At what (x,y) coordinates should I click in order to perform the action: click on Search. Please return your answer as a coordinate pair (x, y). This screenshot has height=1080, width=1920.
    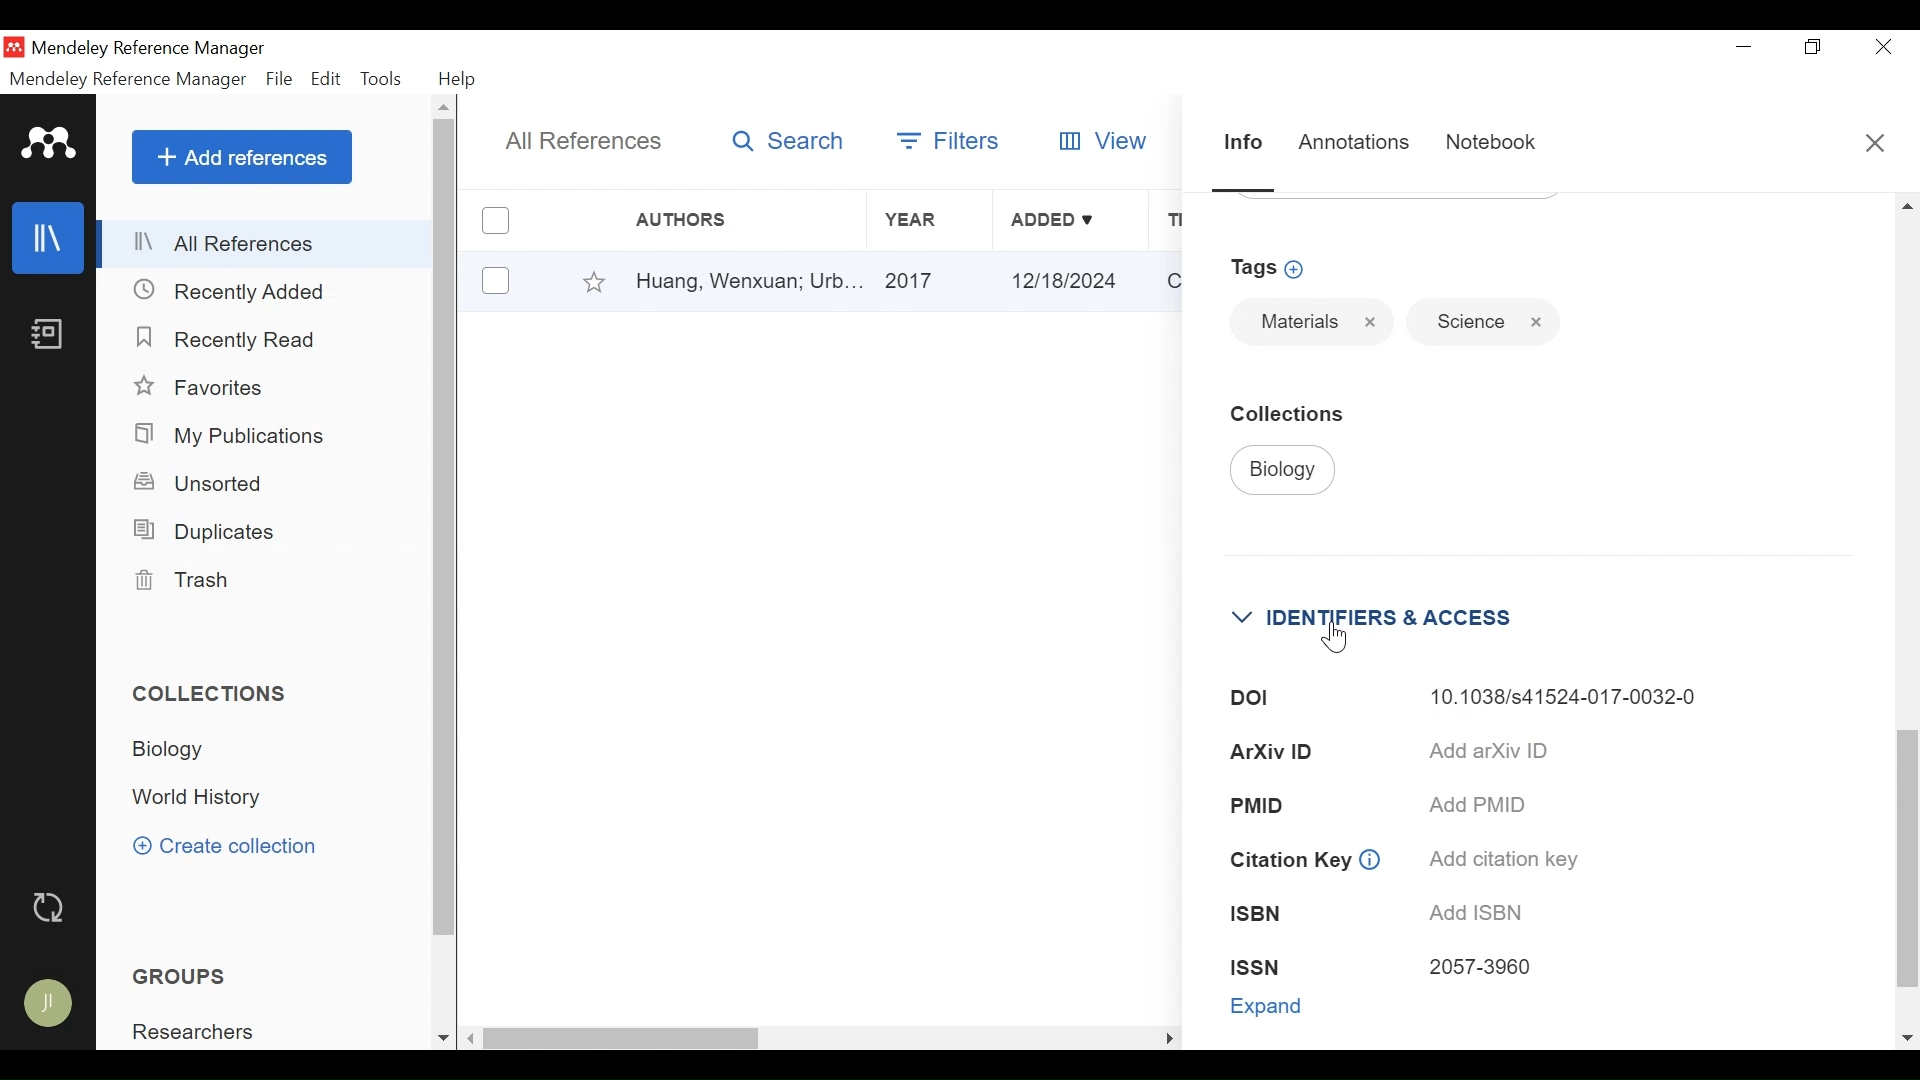
    Looking at the image, I should click on (789, 142).